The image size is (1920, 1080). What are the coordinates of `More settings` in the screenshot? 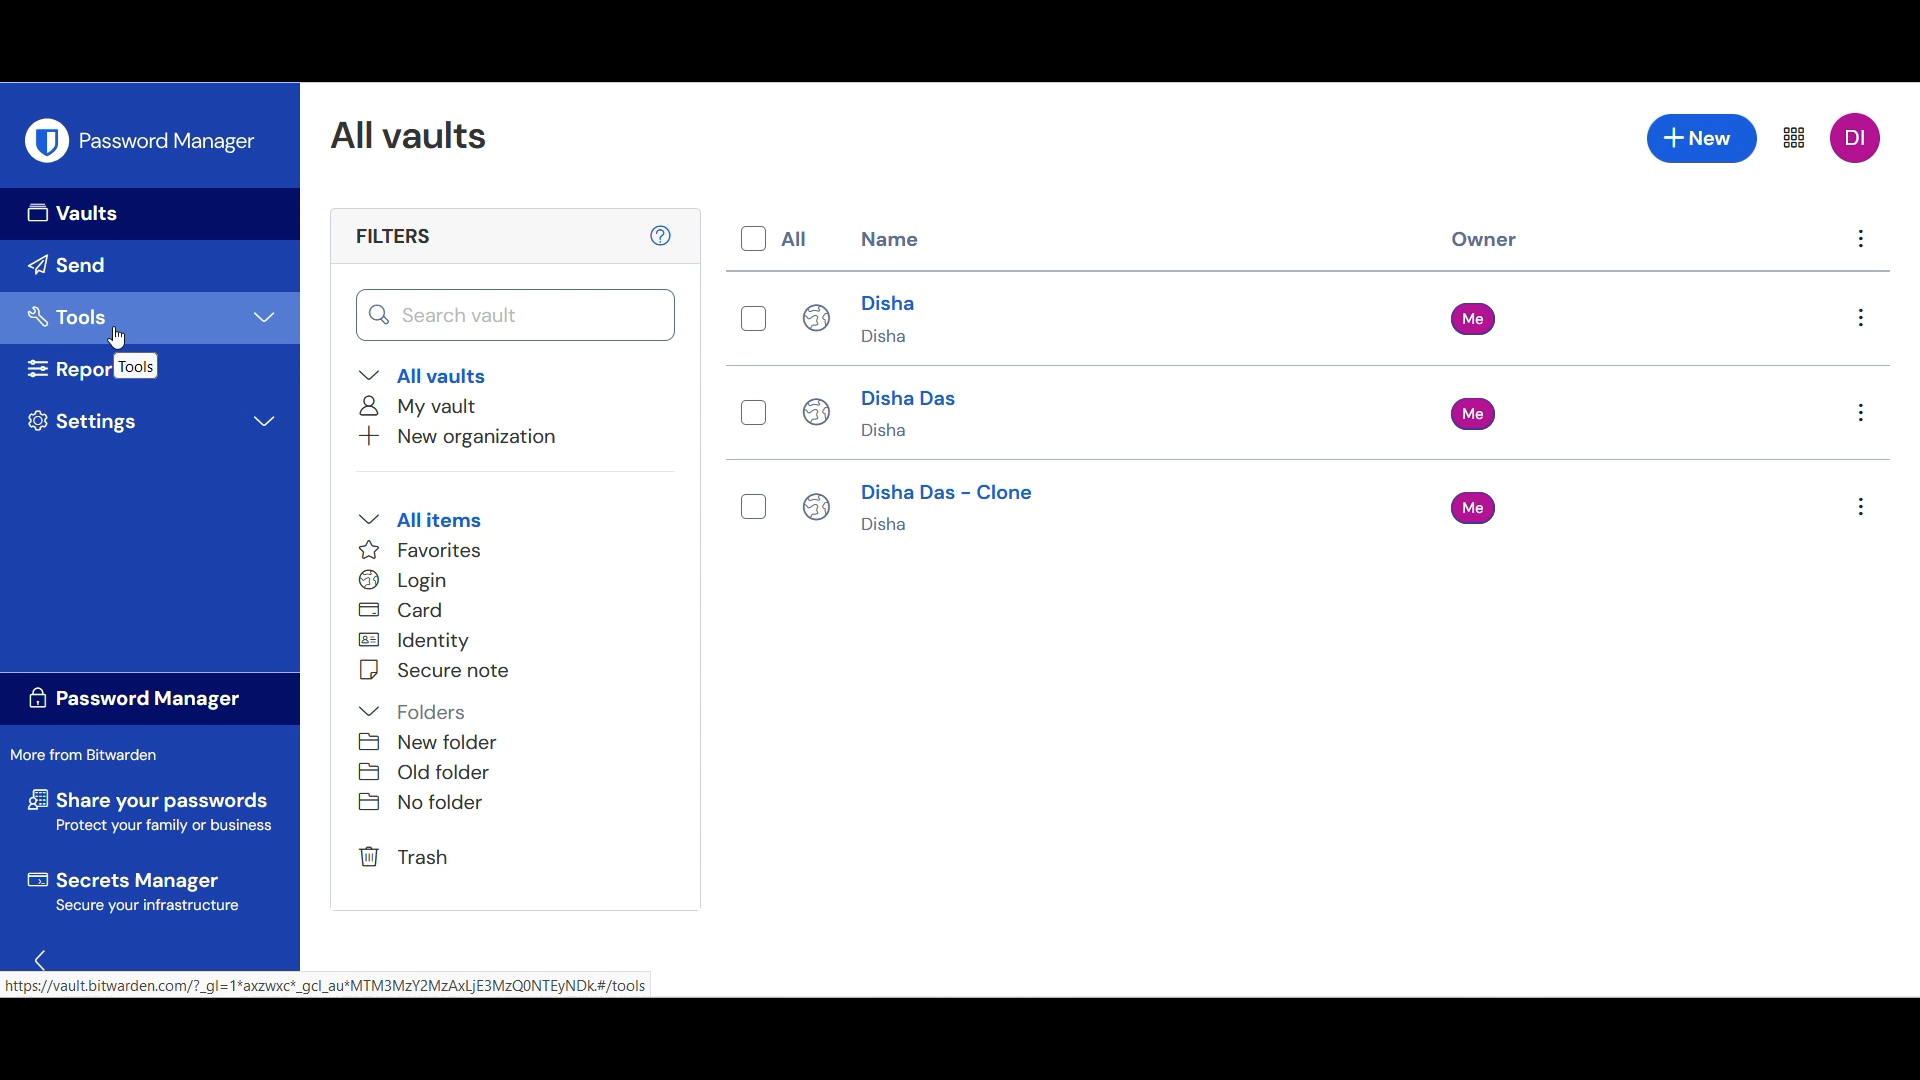 It's located at (1794, 137).